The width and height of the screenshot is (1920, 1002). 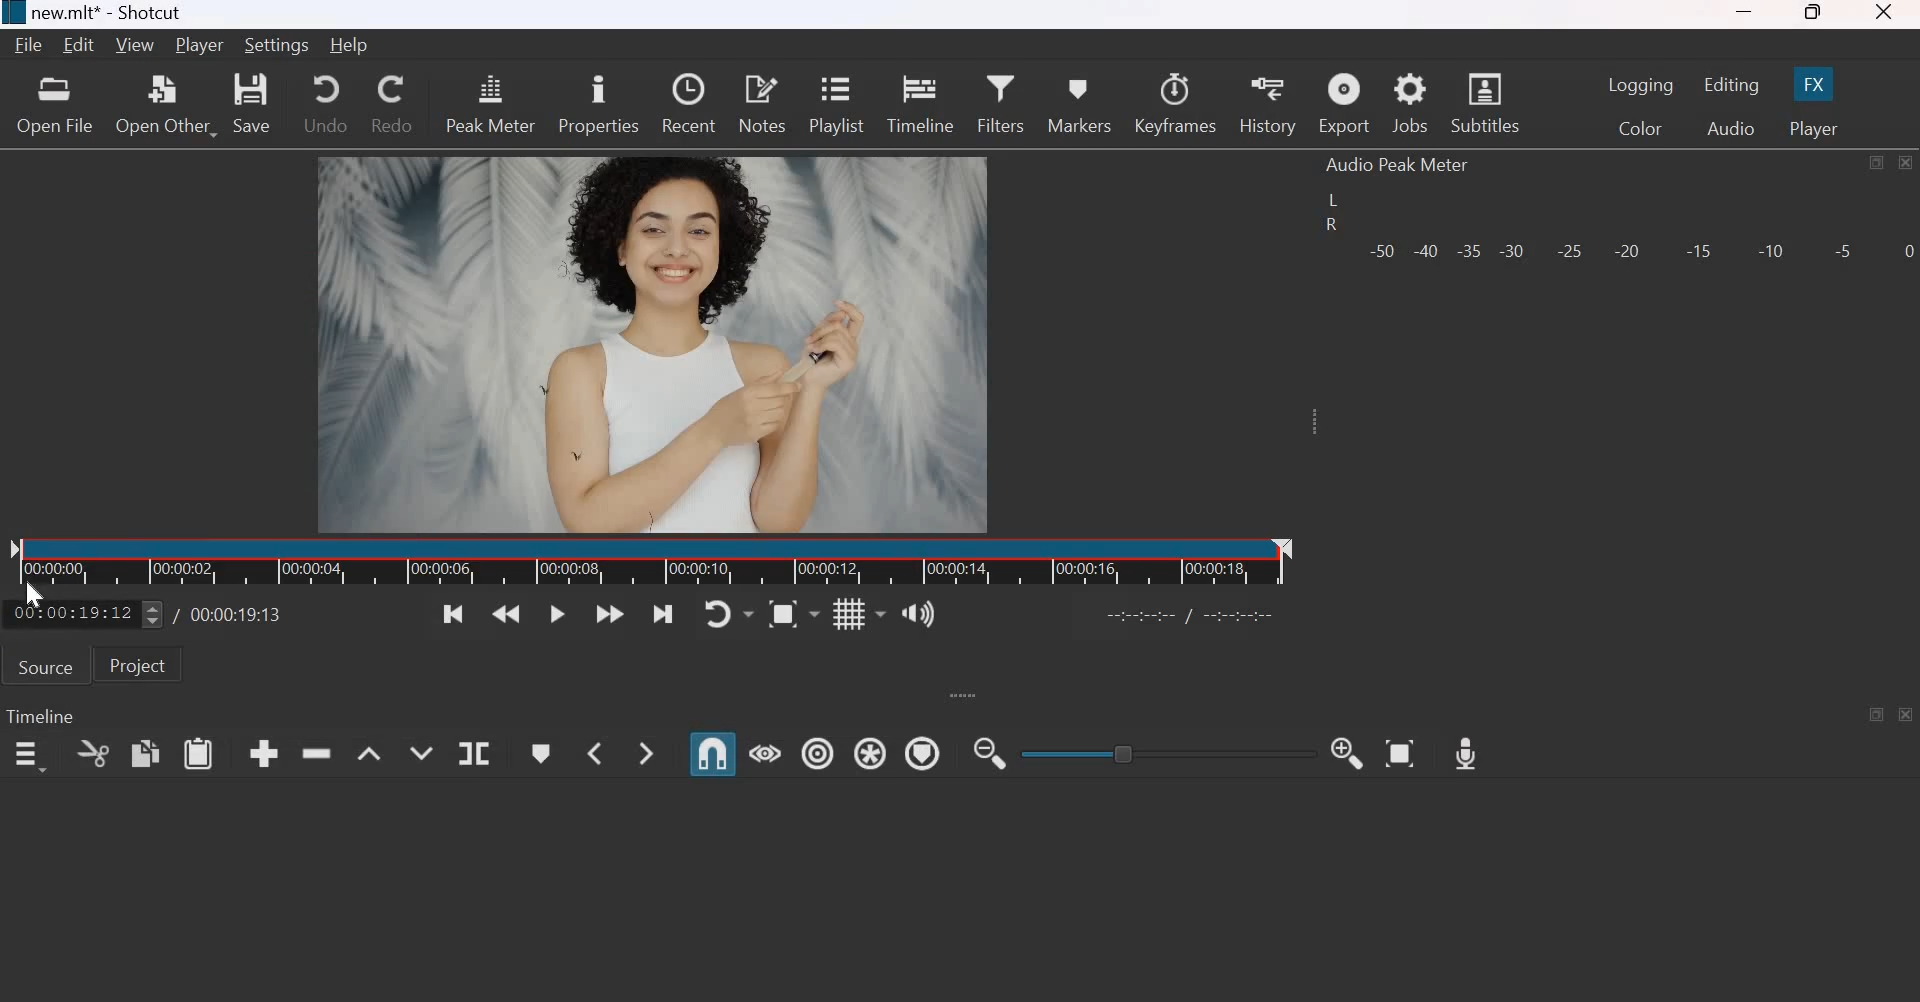 What do you see at coordinates (317, 750) in the screenshot?
I see `ripple delete` at bounding box center [317, 750].